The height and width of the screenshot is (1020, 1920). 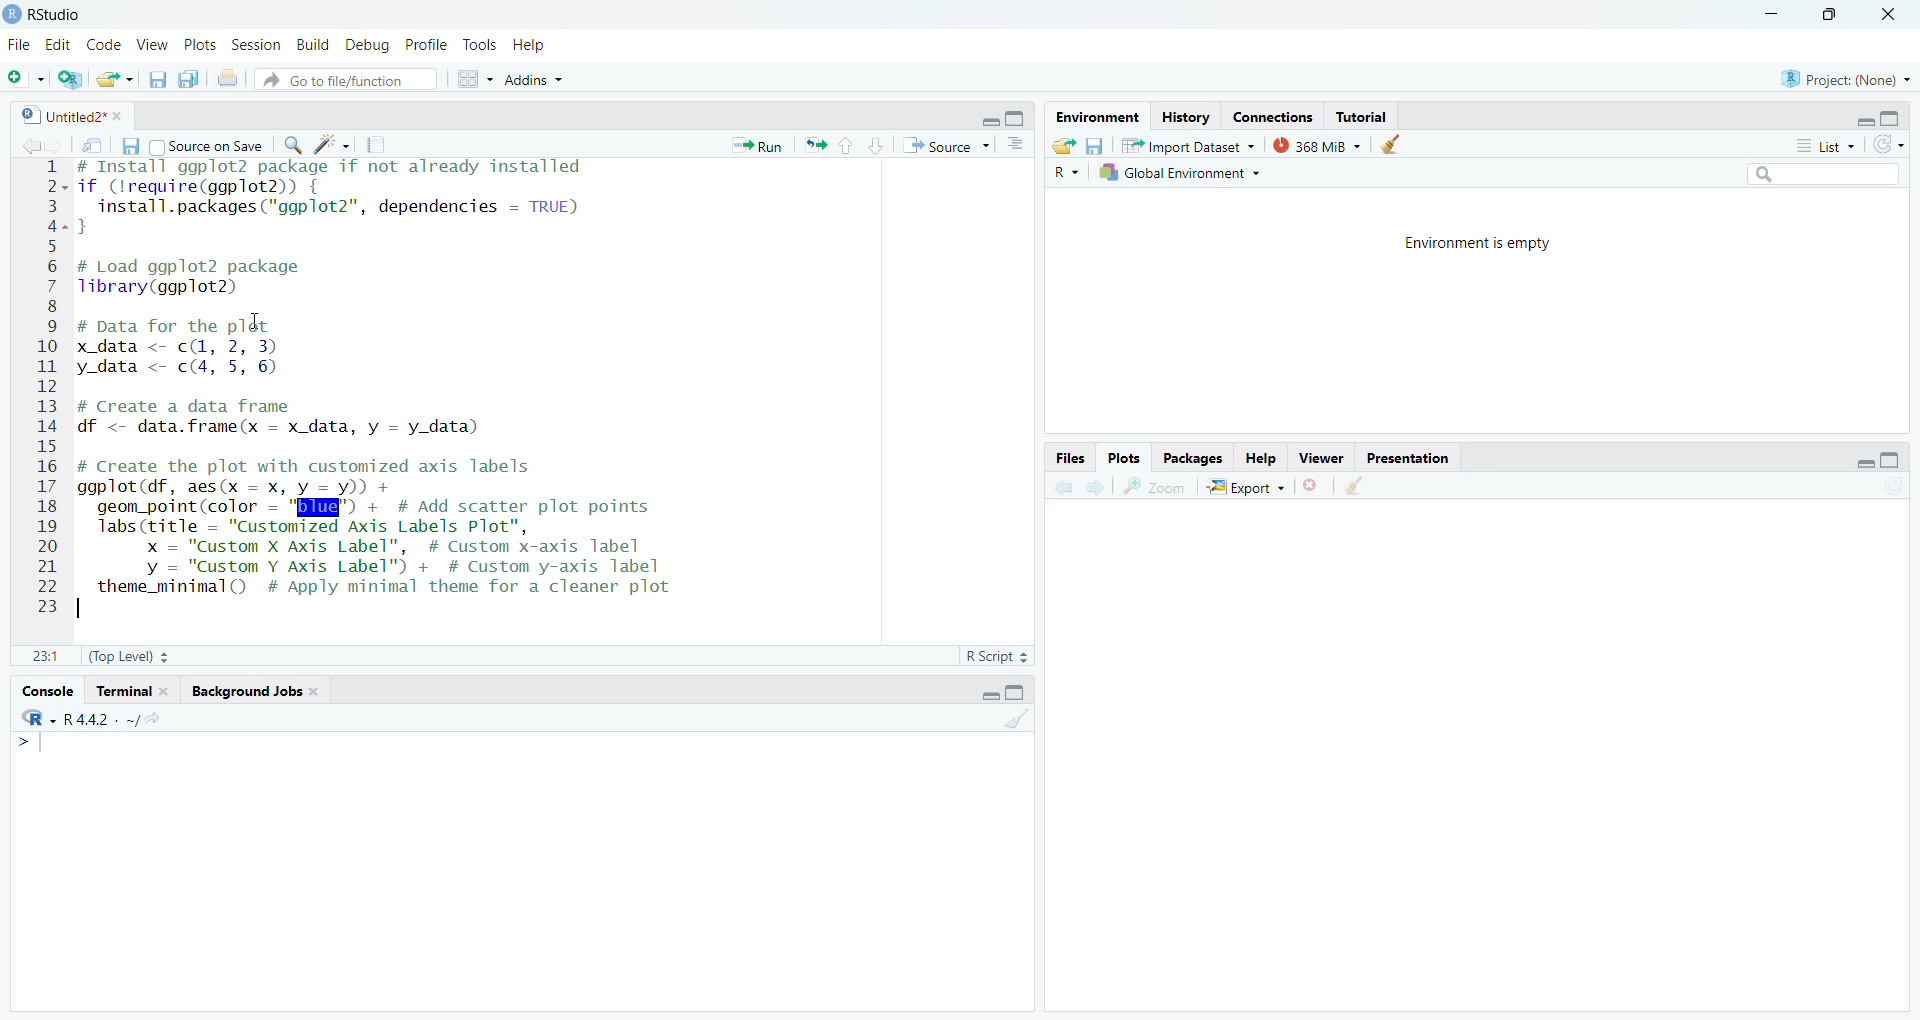 I want to click on clear, so click(x=1358, y=489).